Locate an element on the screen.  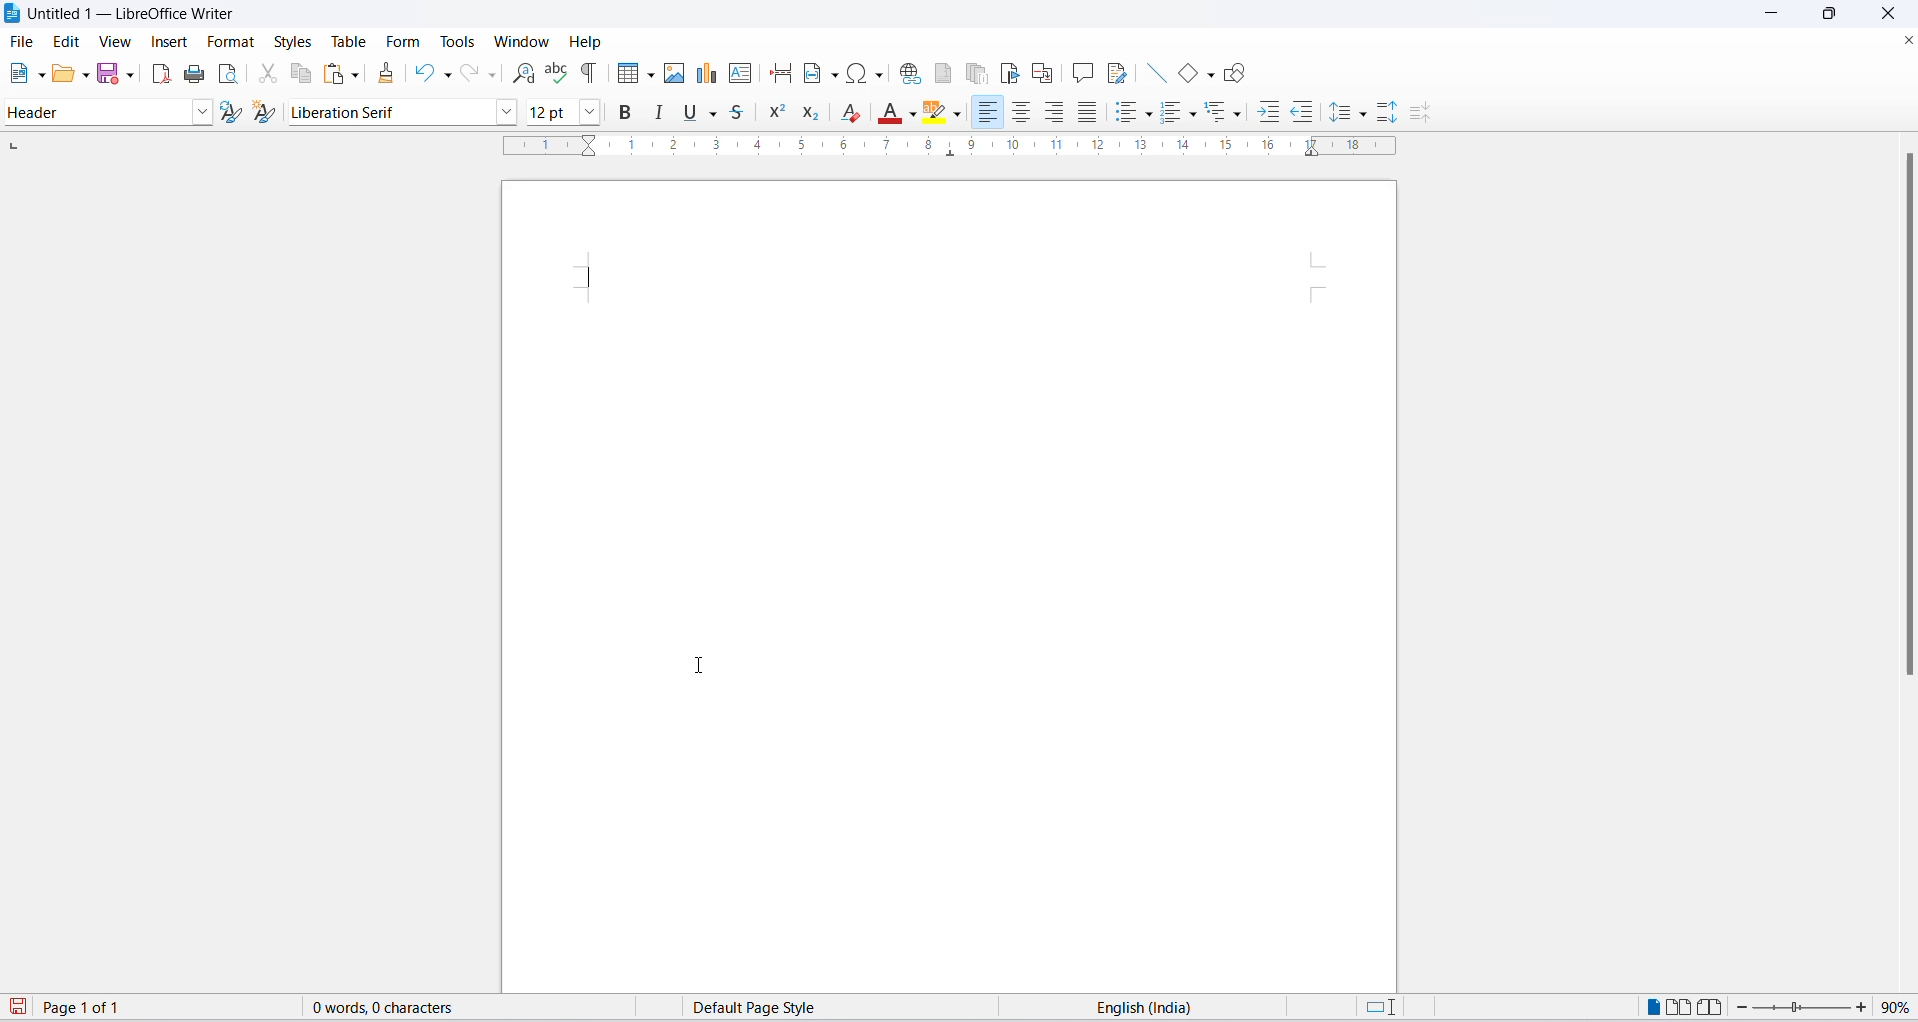
insert endnote is located at coordinates (975, 69).